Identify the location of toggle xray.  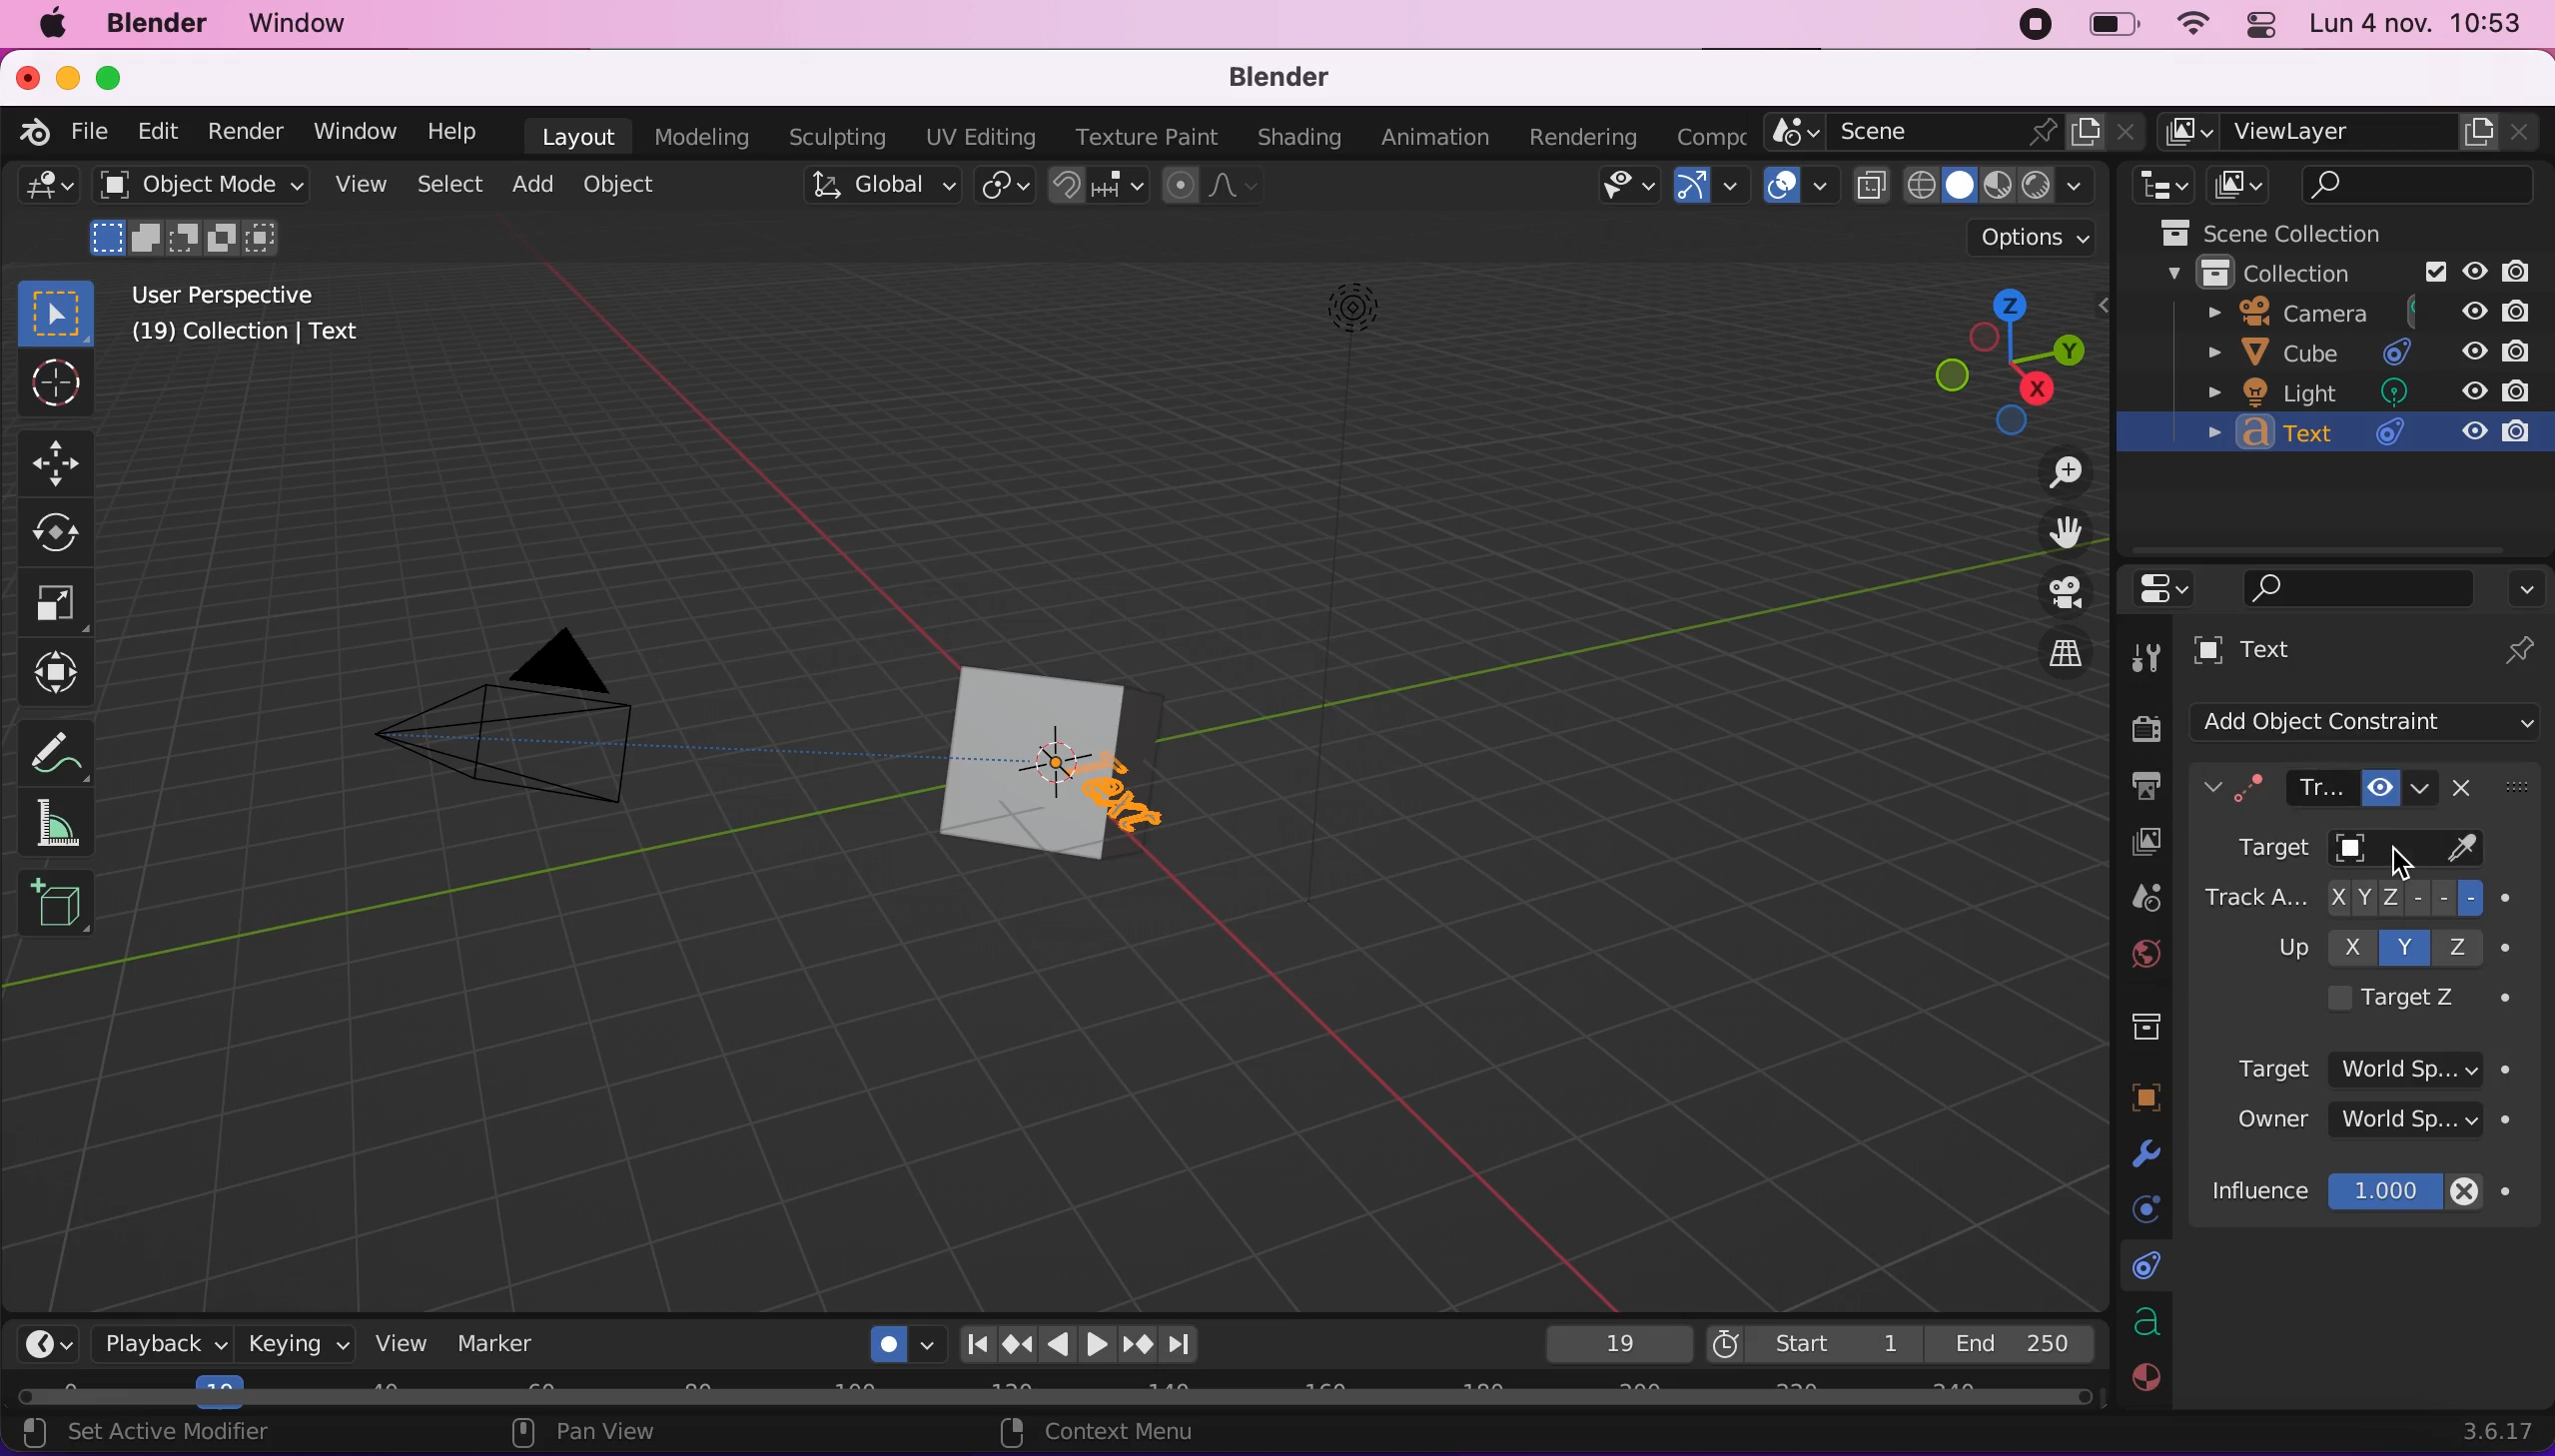
(1870, 197).